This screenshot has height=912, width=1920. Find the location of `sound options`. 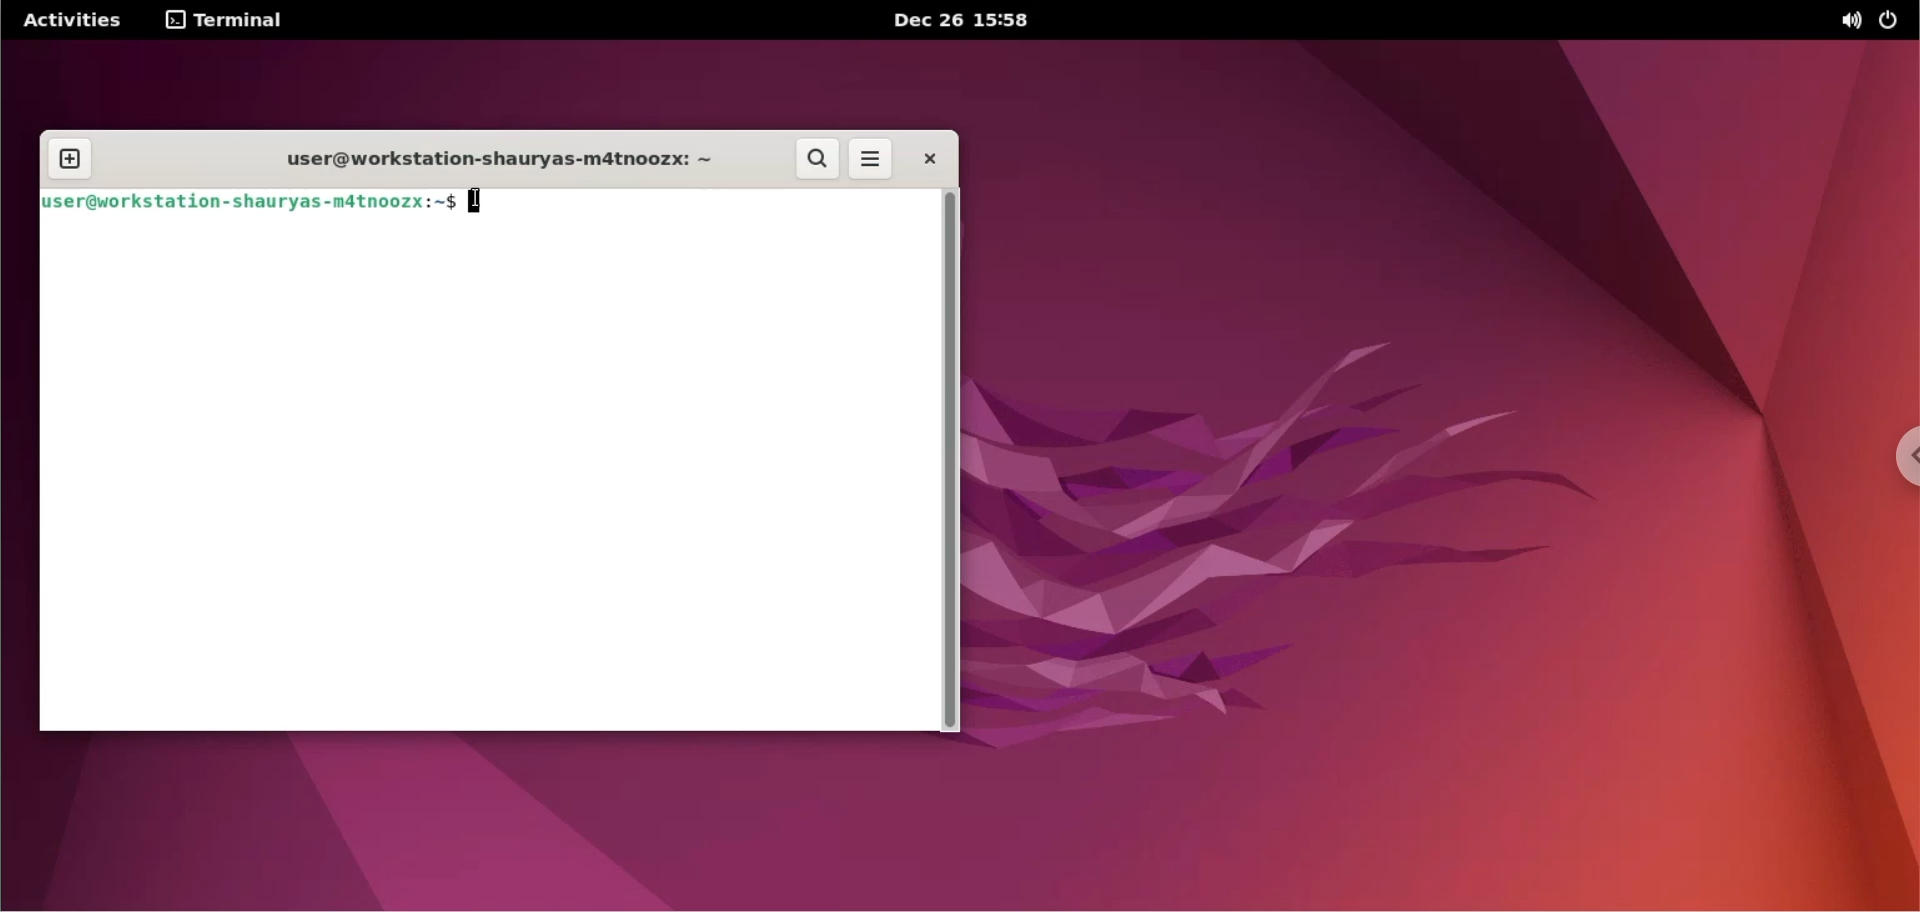

sound options is located at coordinates (1850, 21).